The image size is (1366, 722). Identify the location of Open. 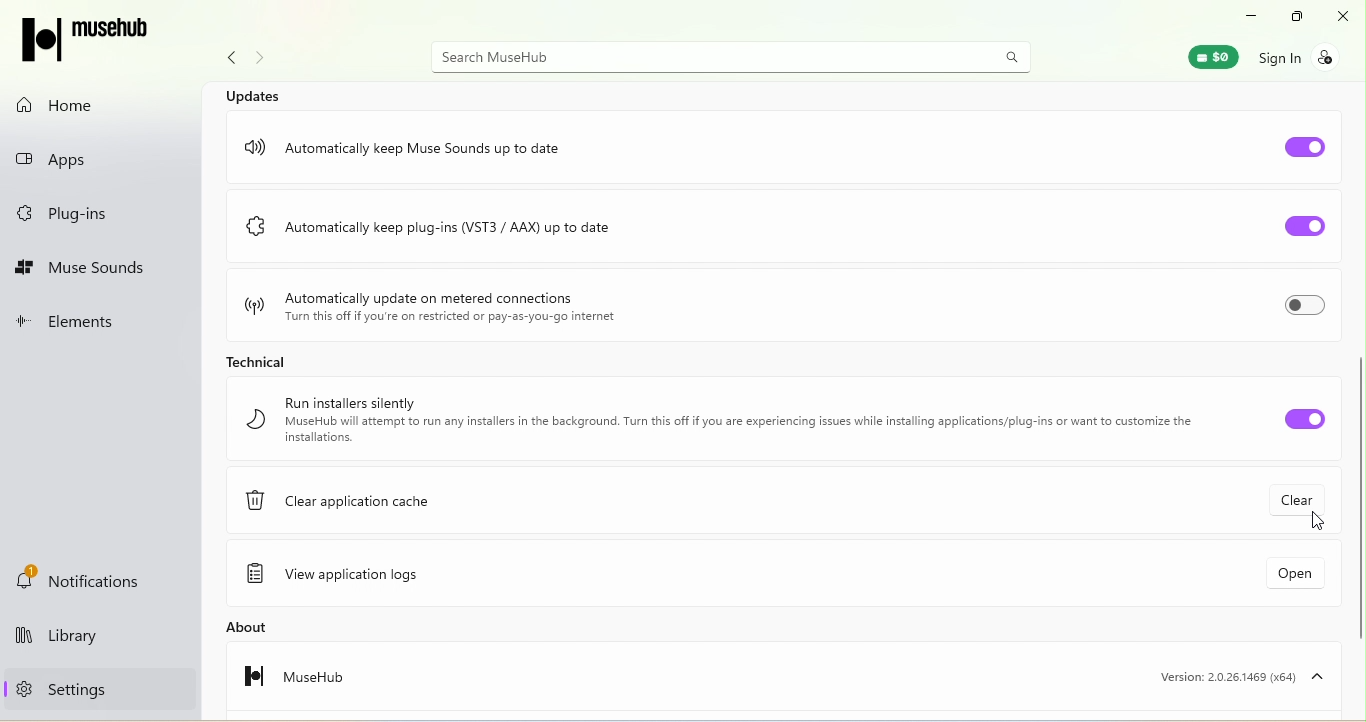
(1276, 578).